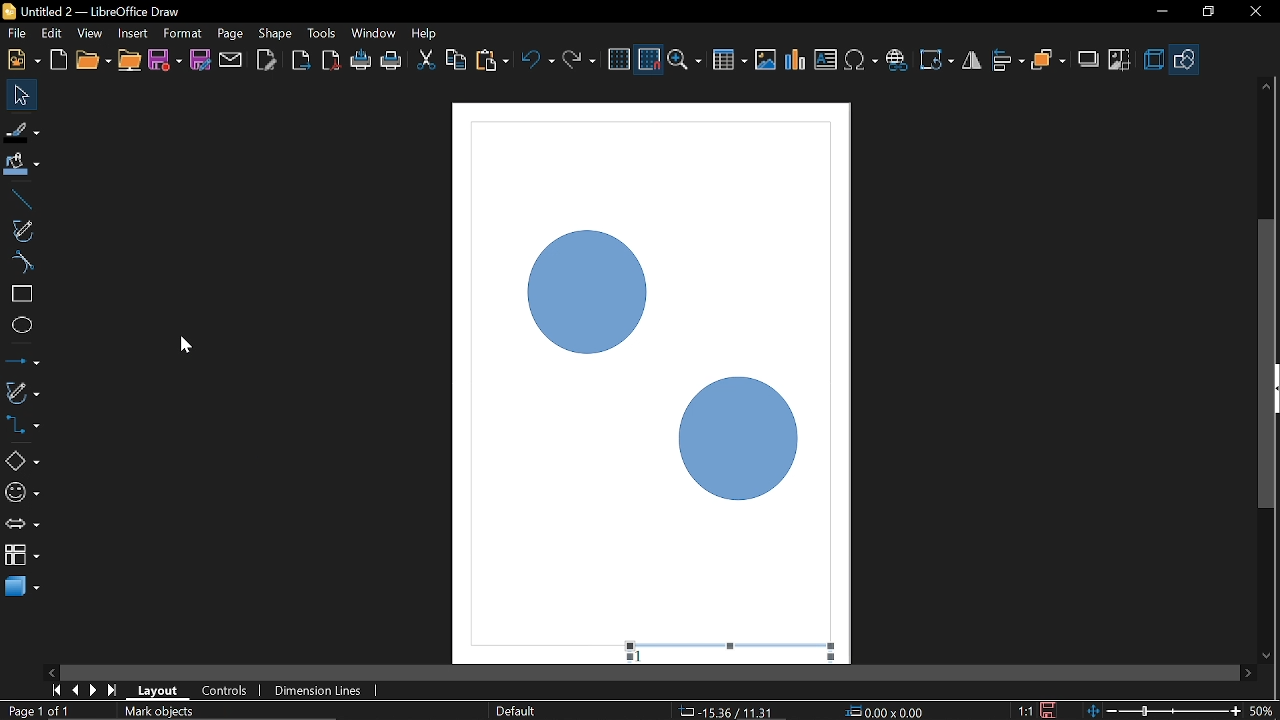 The height and width of the screenshot is (720, 1280). What do you see at coordinates (90, 11) in the screenshot?
I see `Current window` at bounding box center [90, 11].